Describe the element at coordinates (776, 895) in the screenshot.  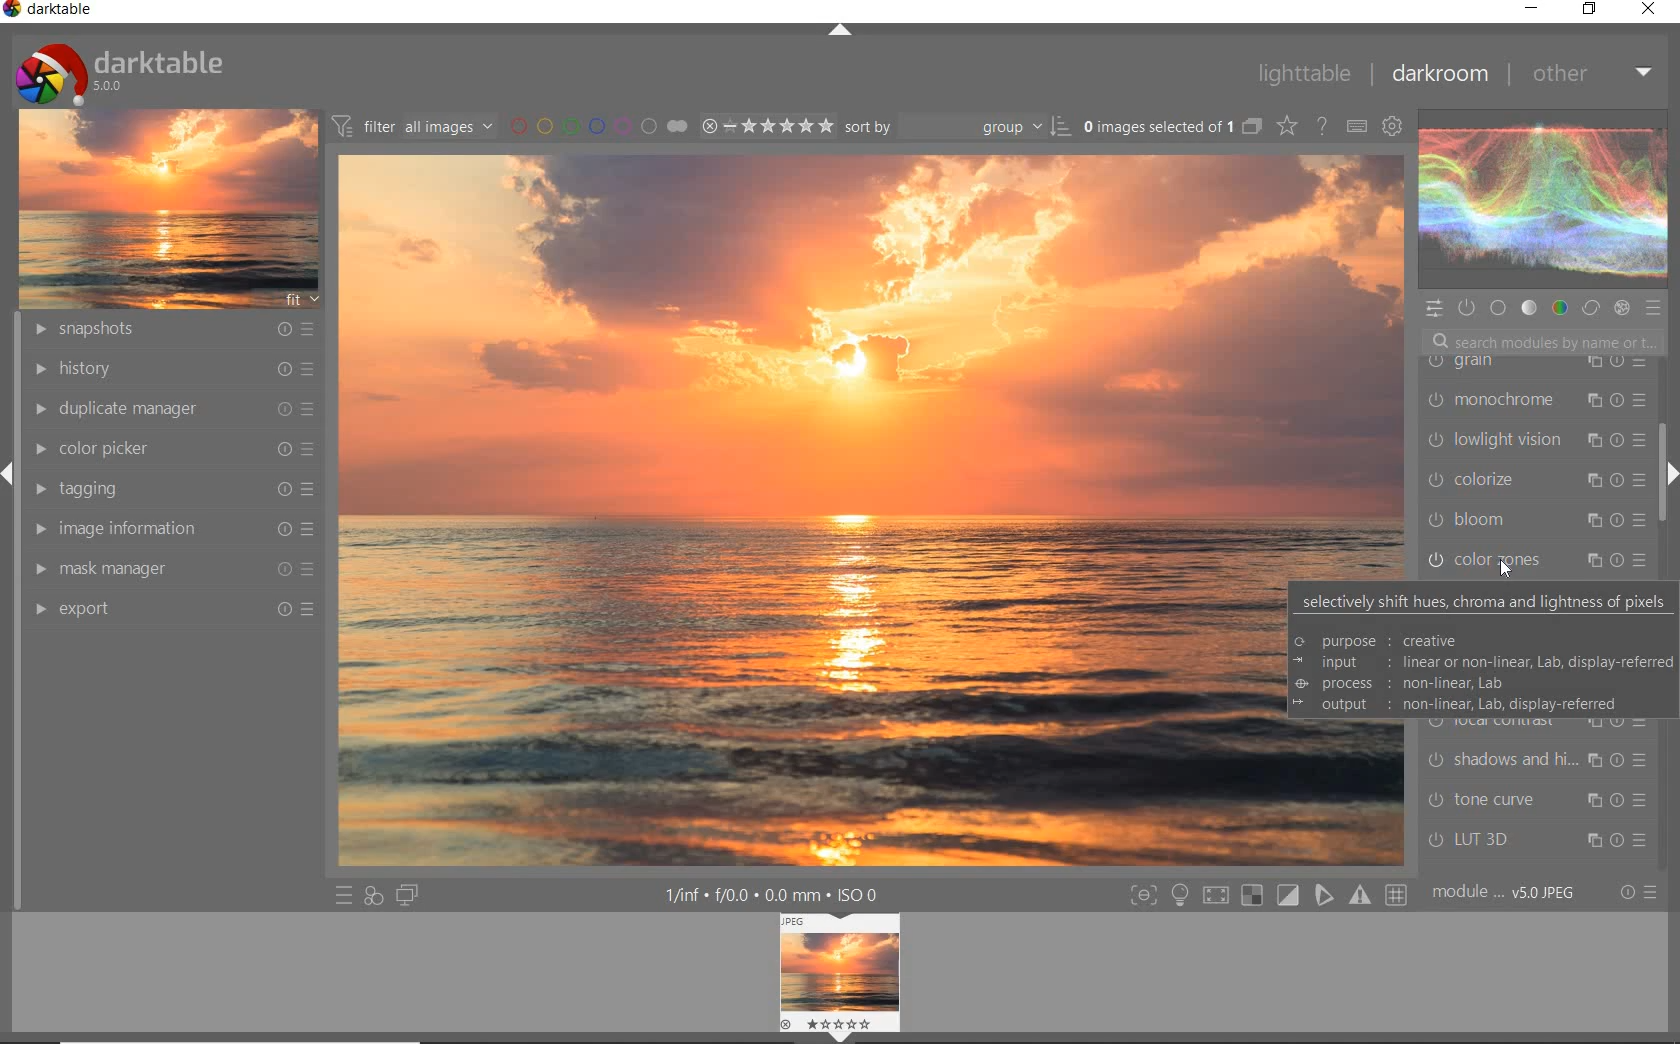
I see `OTHER INTERFACE DETAIL` at that location.